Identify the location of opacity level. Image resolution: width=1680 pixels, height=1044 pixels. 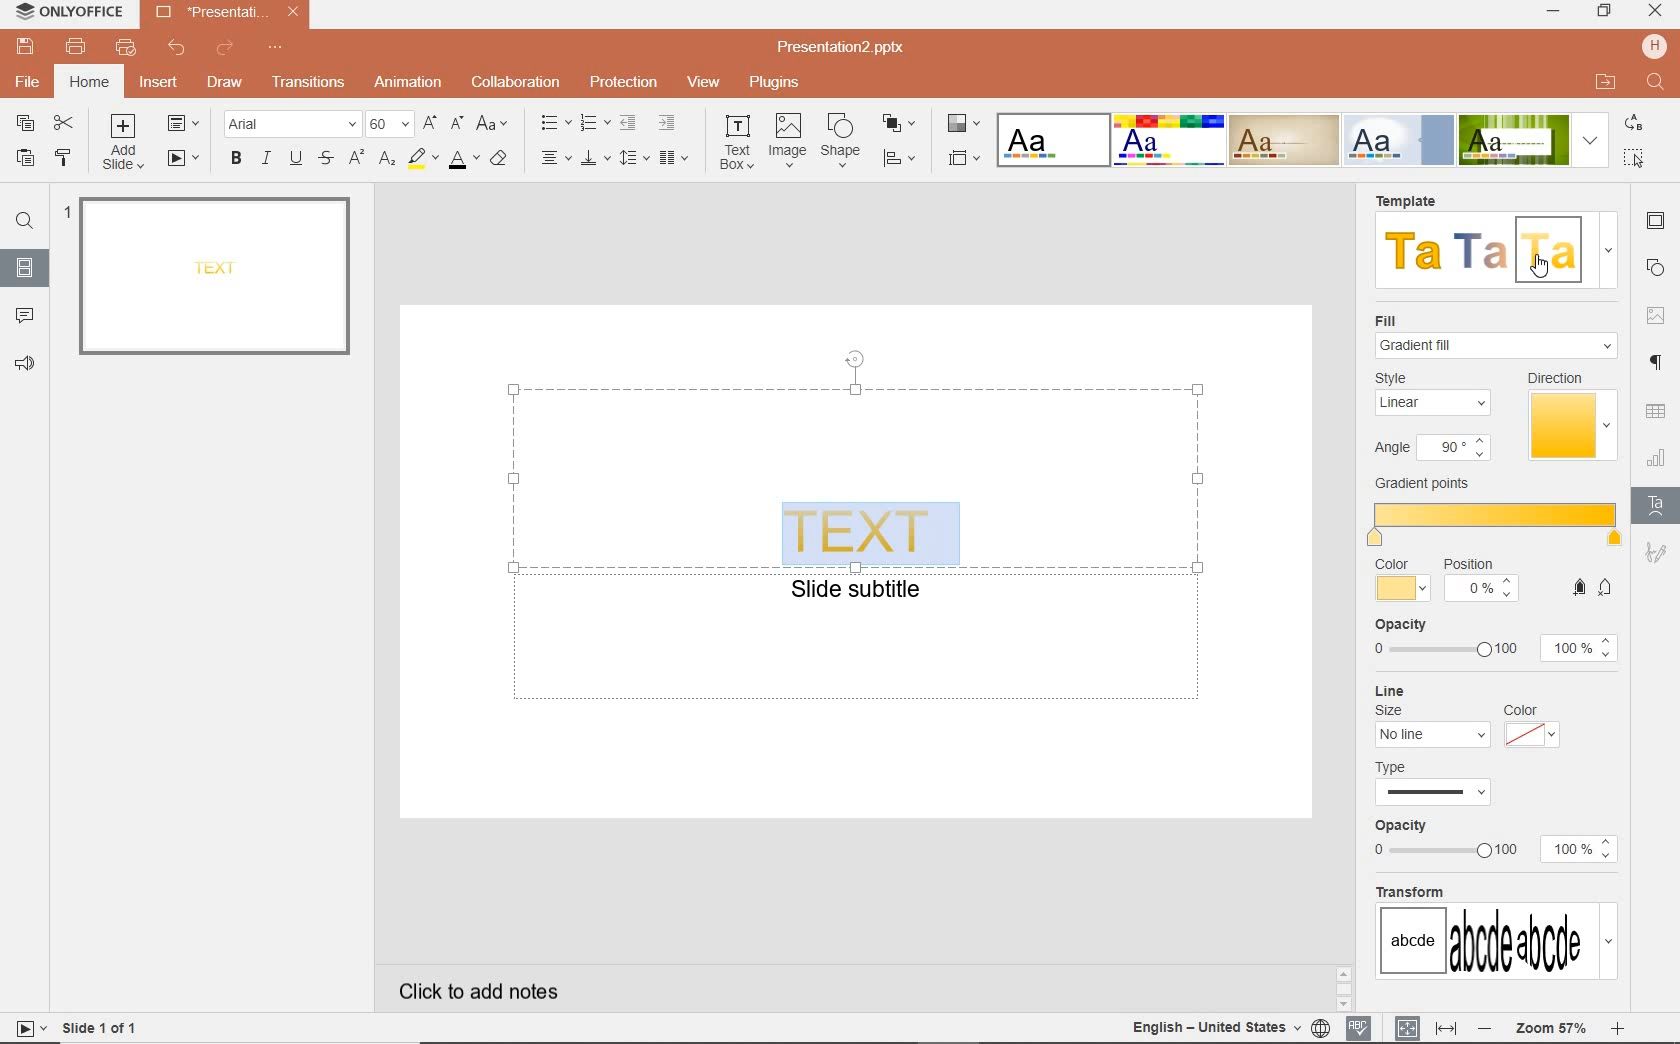
(1582, 641).